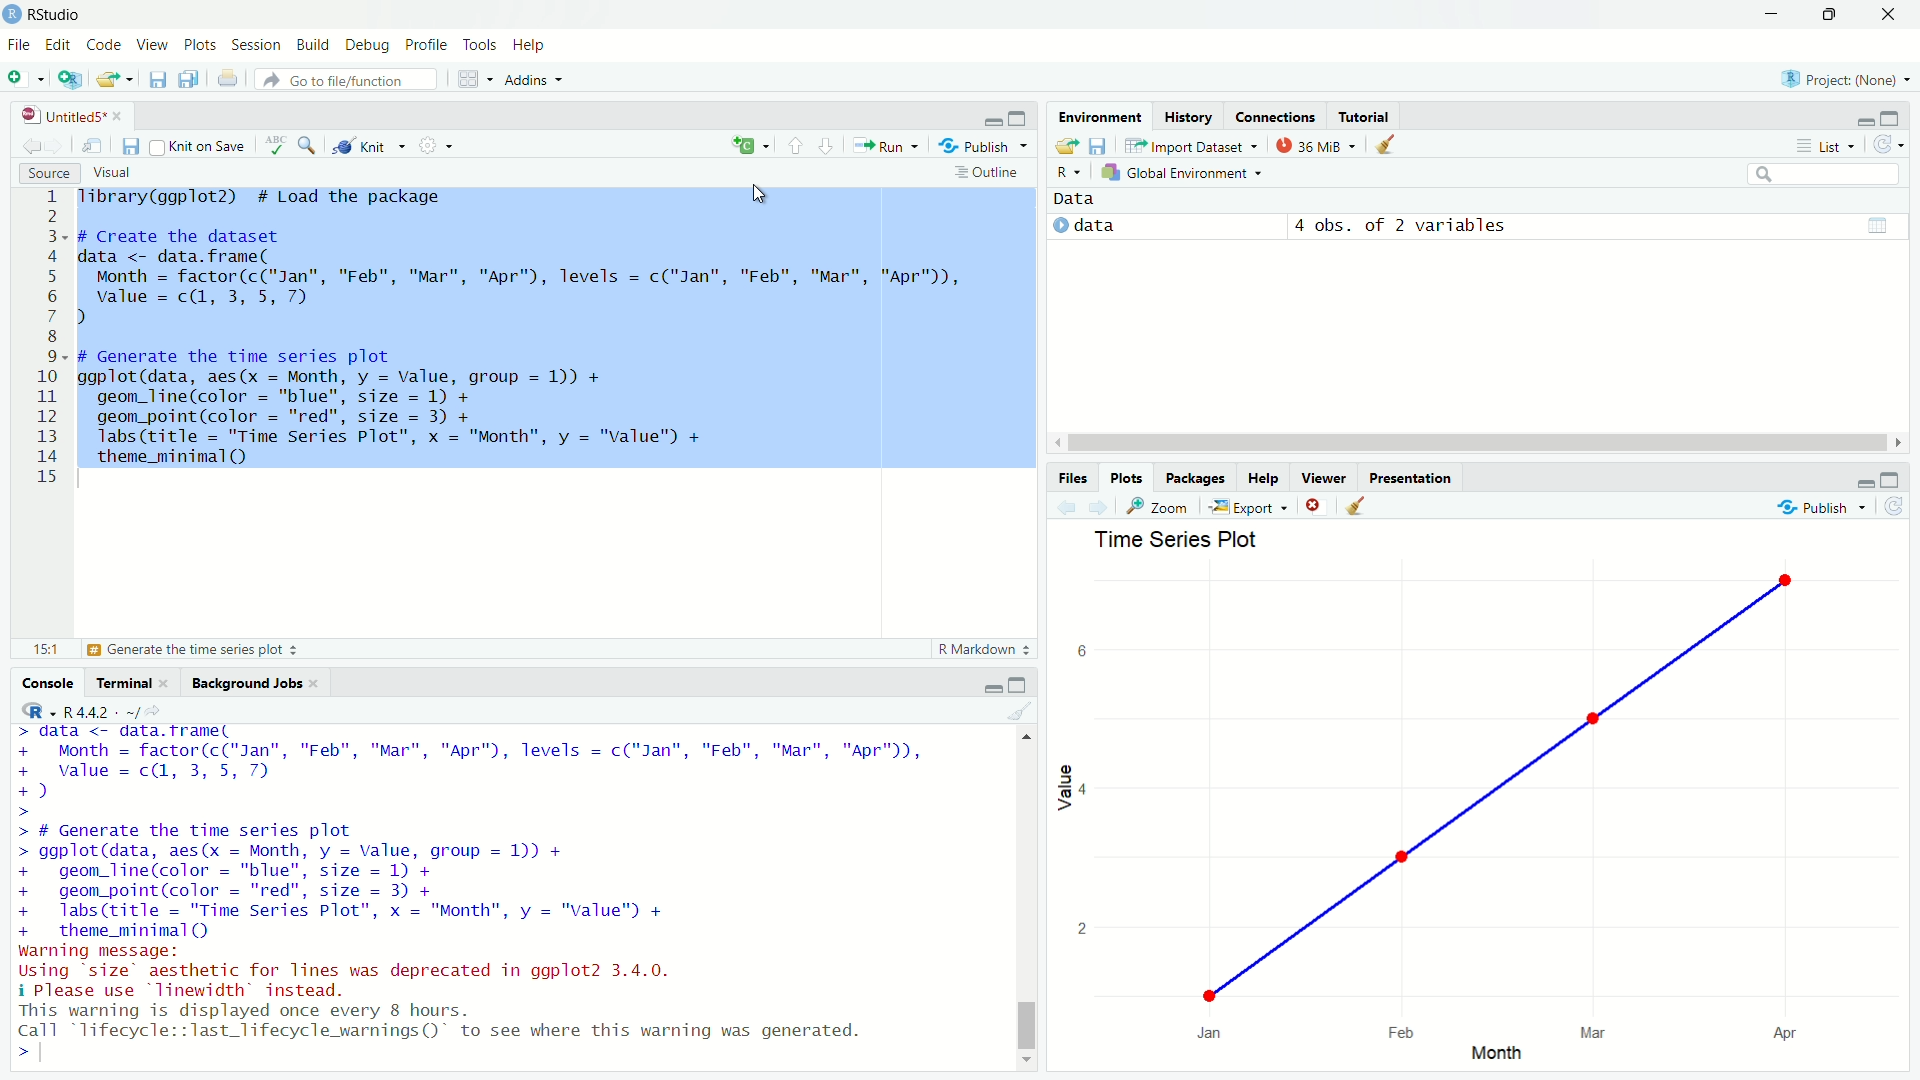  I want to click on data, so click(1082, 200).